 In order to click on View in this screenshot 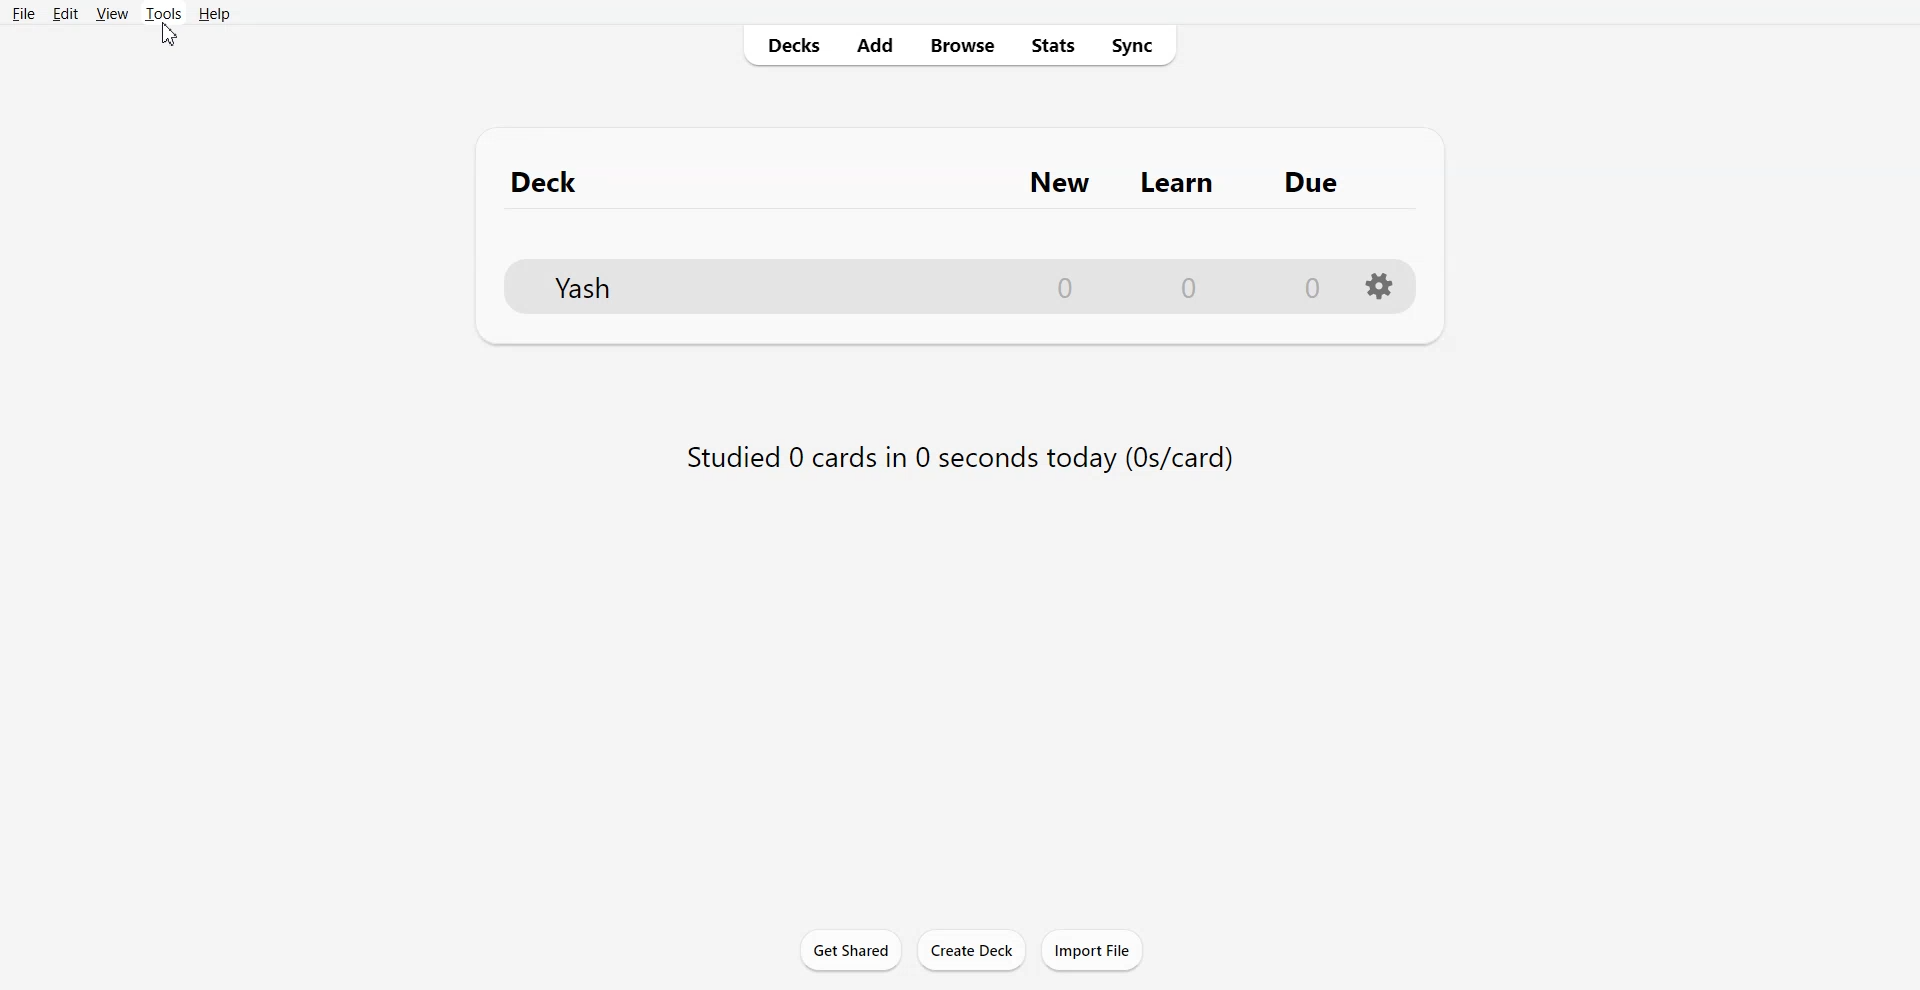, I will do `click(112, 13)`.